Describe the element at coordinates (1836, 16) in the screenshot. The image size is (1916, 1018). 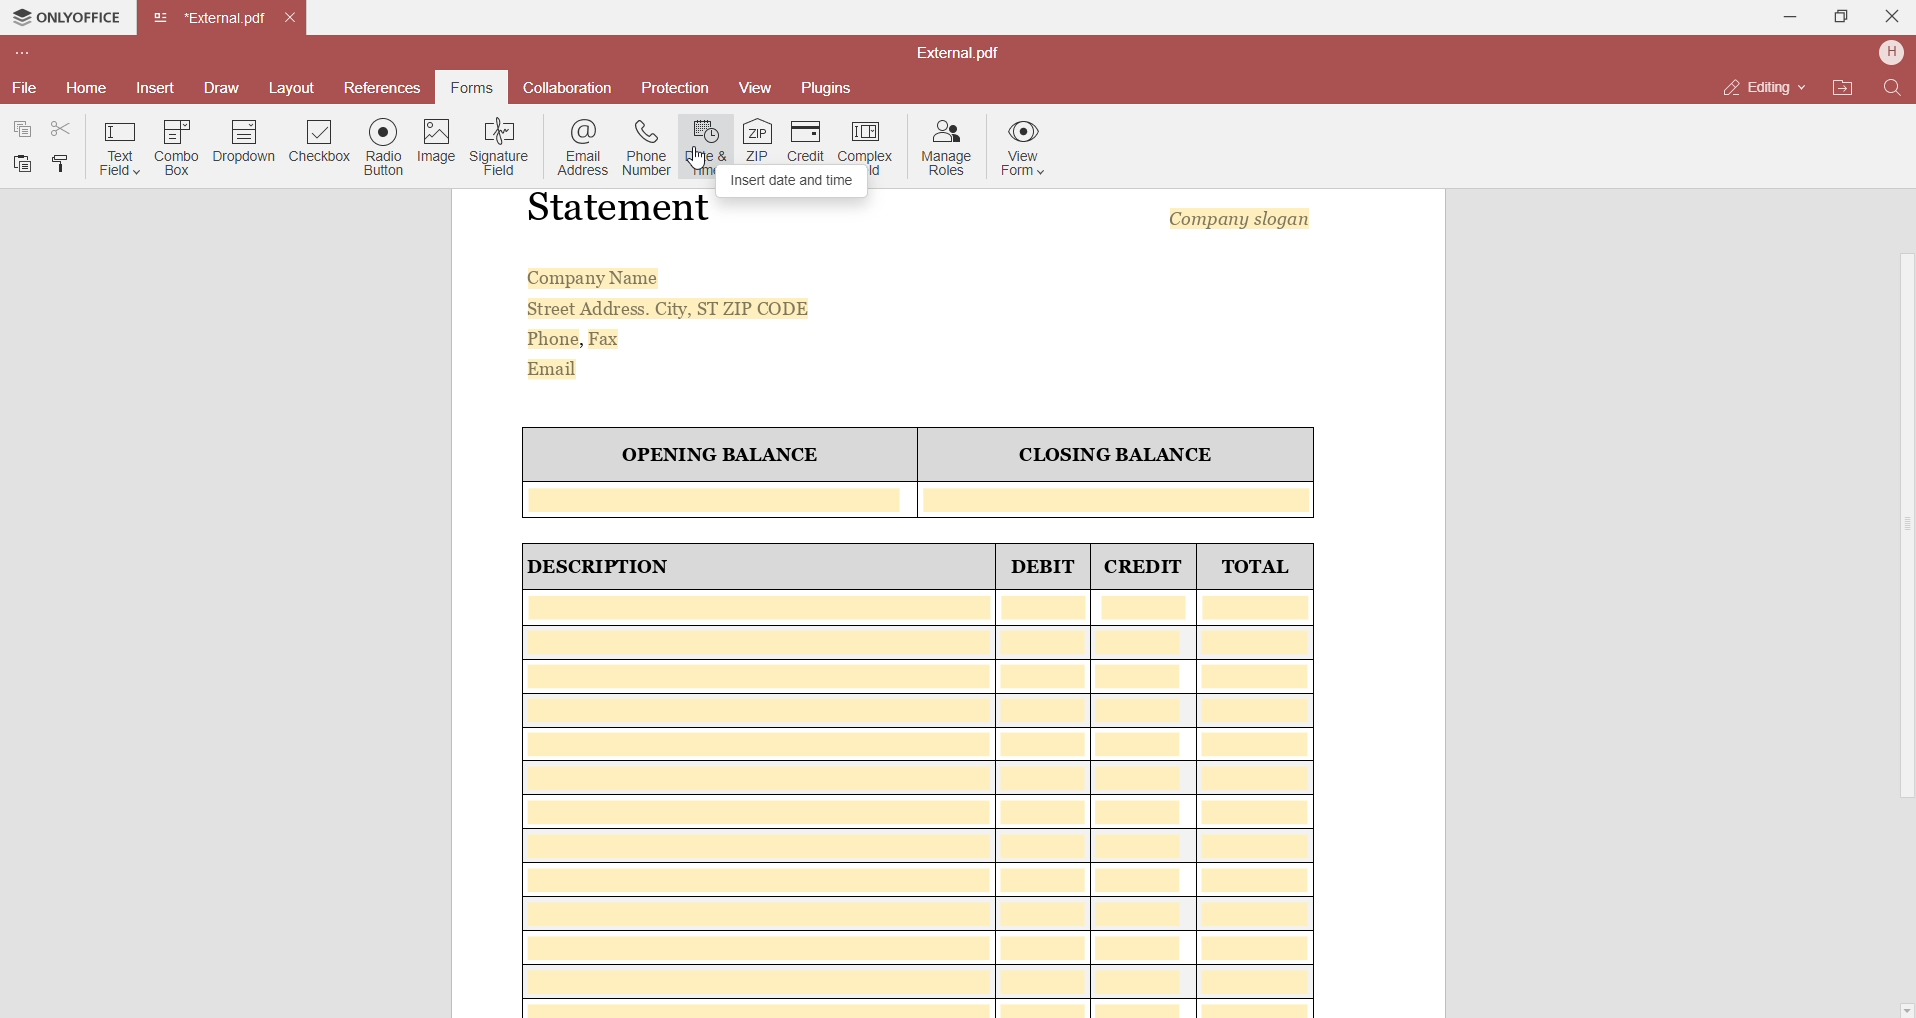
I see `Maximize` at that location.